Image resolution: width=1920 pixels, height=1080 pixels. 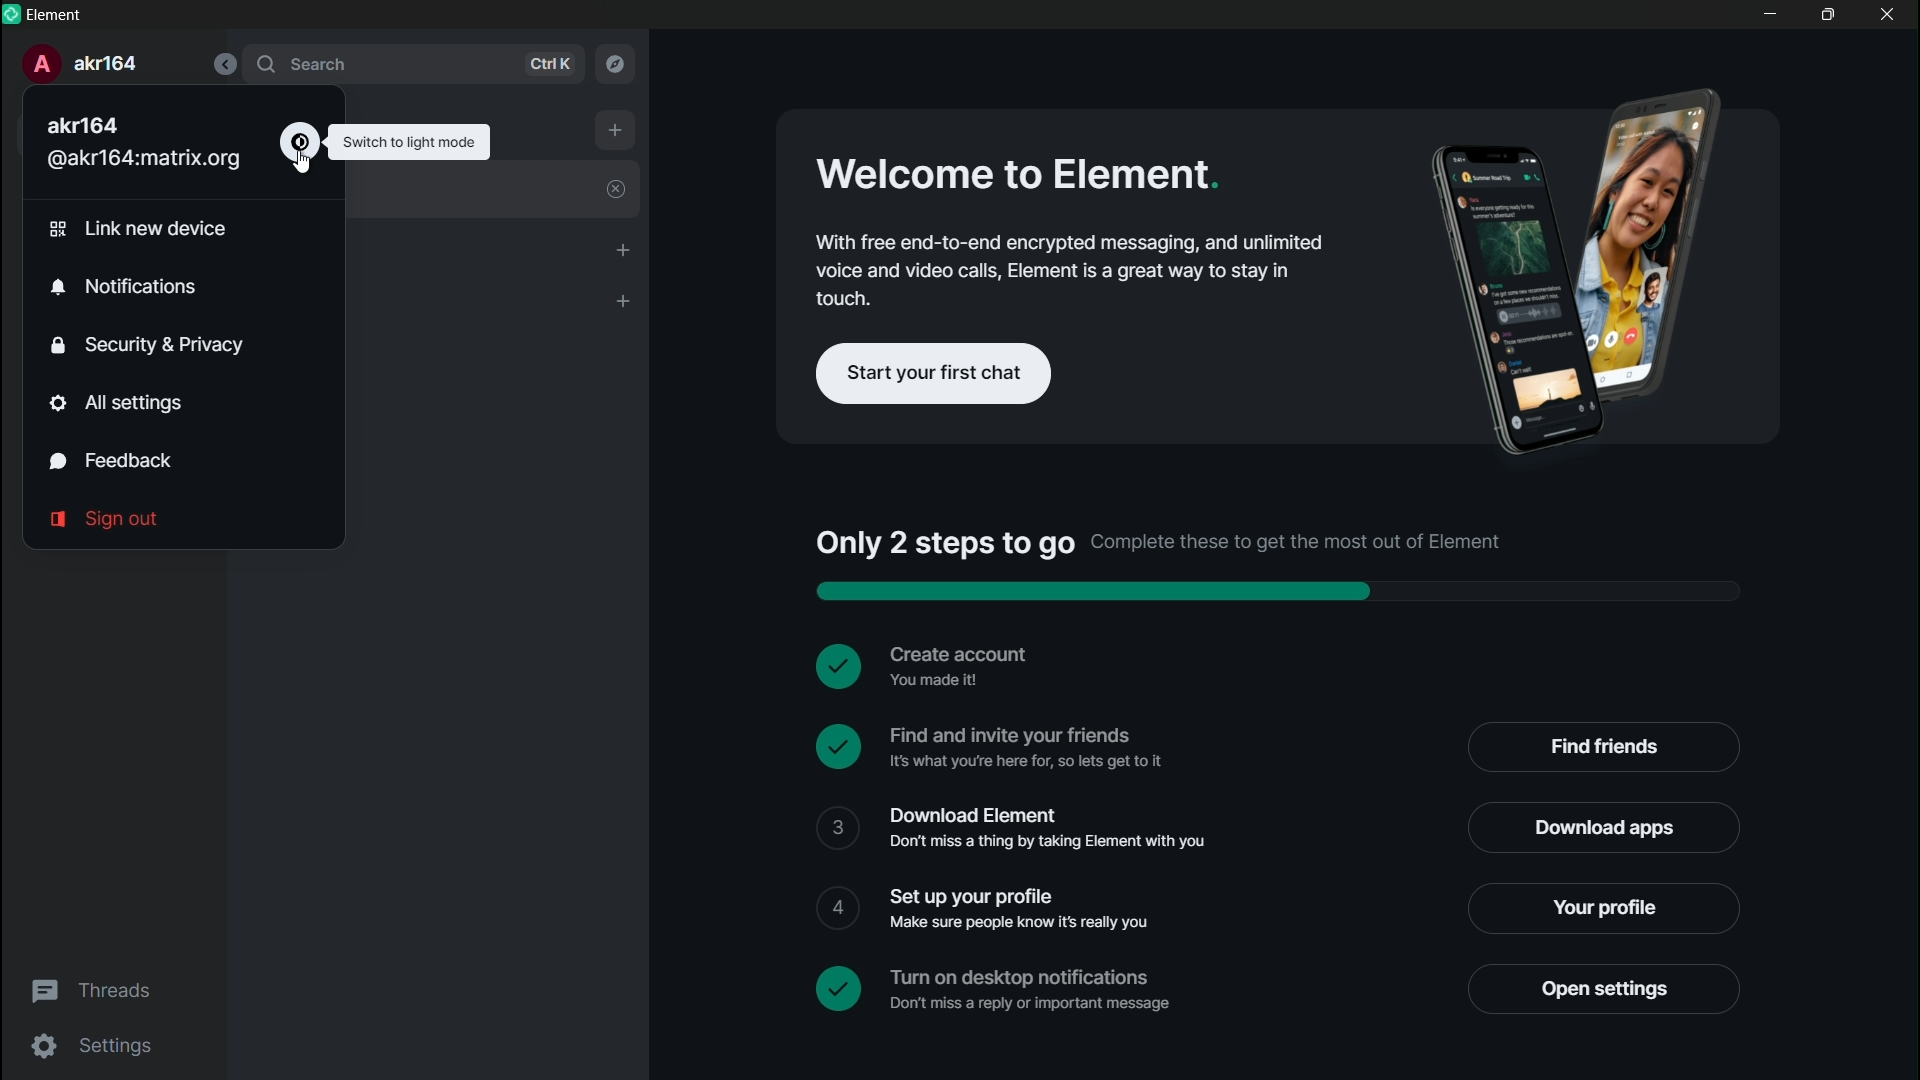 What do you see at coordinates (1068, 270) in the screenshot?
I see `With free end to end encrypted messaging and unlimited poison video calls element is a great way to stay in touch` at bounding box center [1068, 270].